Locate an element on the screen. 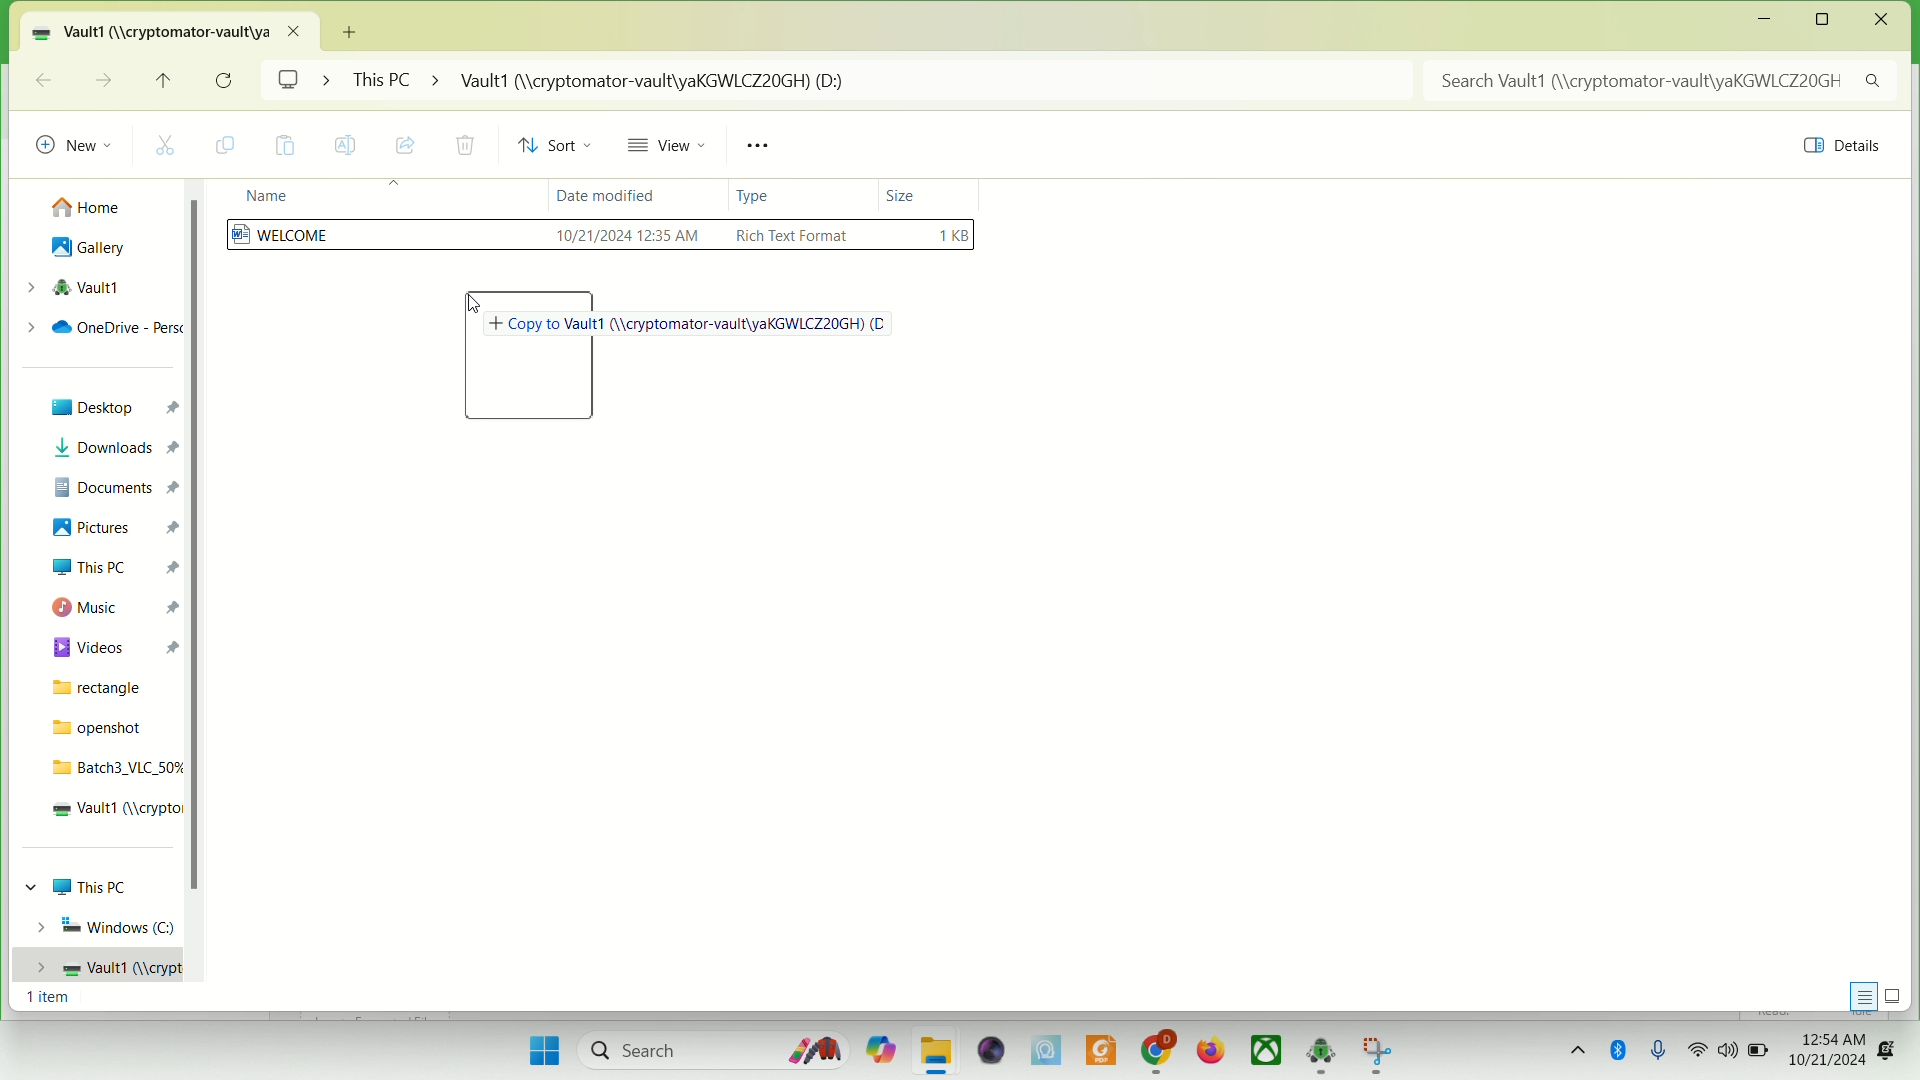 Image resolution: width=1920 pixels, height=1080 pixels. search is located at coordinates (717, 1048).